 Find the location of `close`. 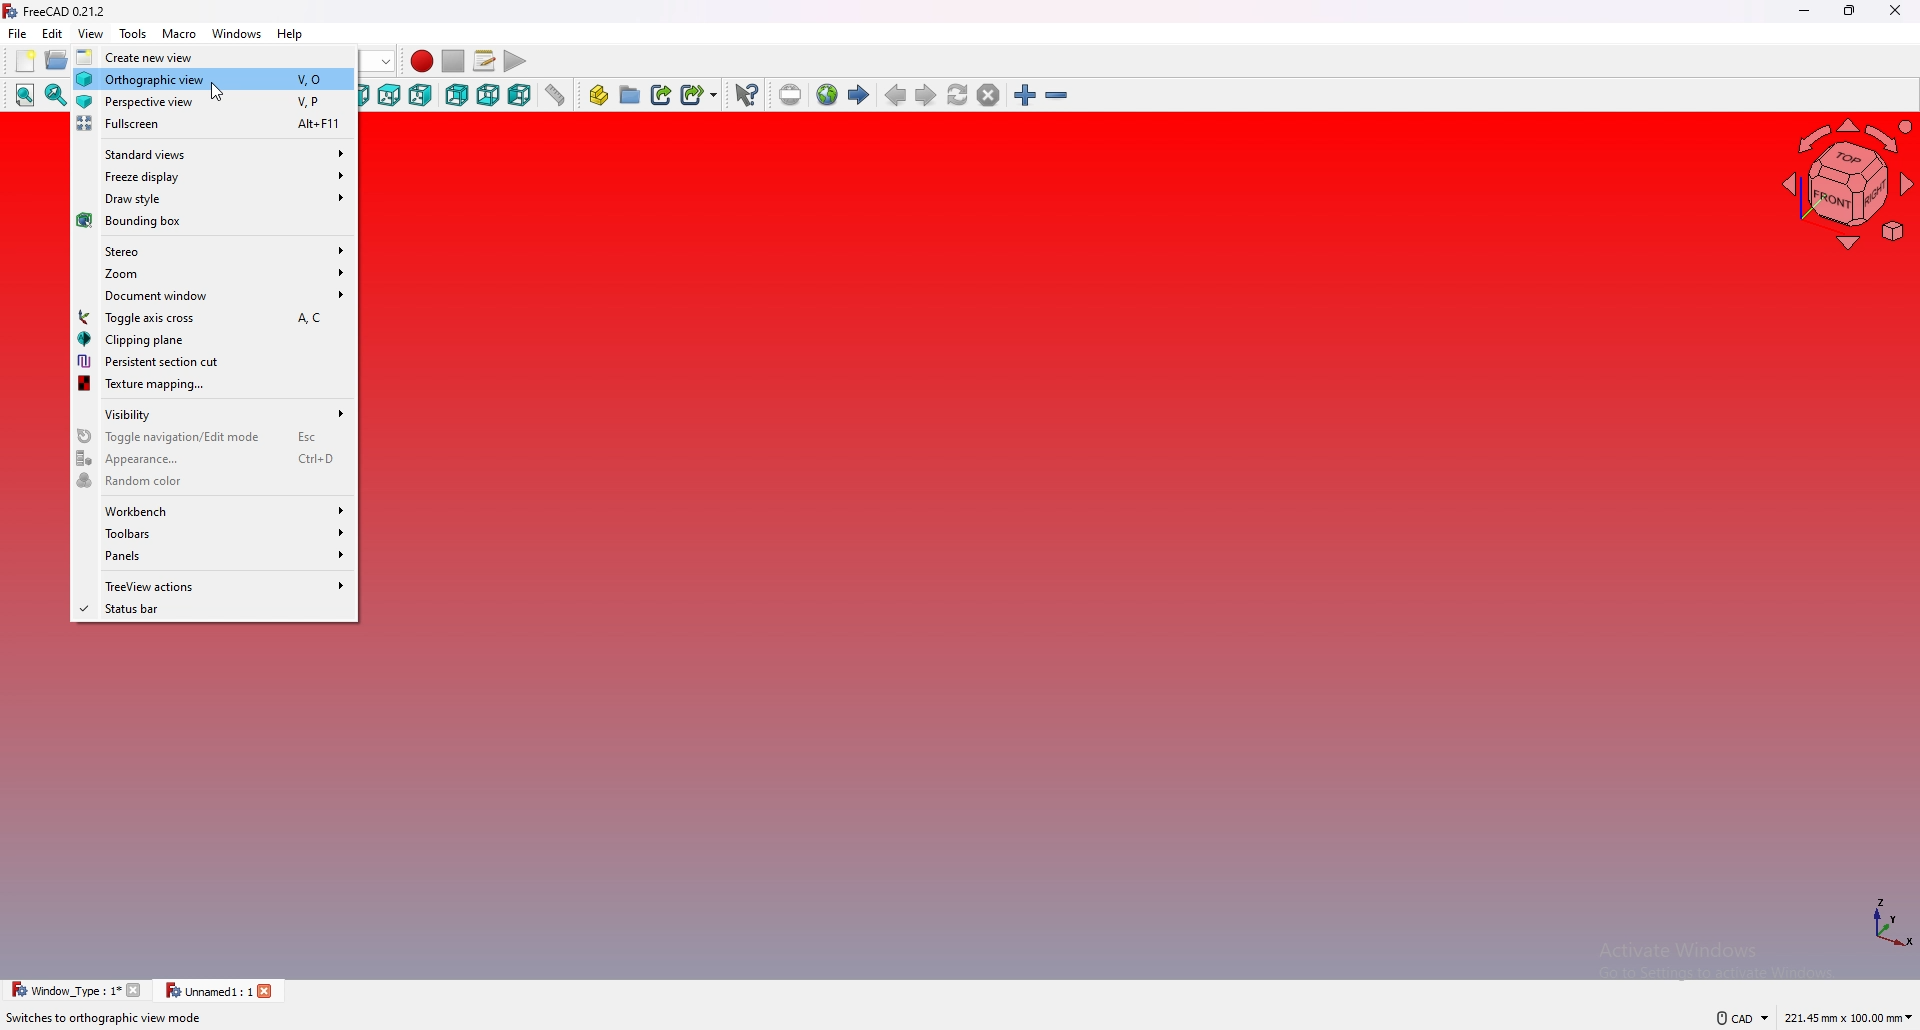

close is located at coordinates (138, 990).